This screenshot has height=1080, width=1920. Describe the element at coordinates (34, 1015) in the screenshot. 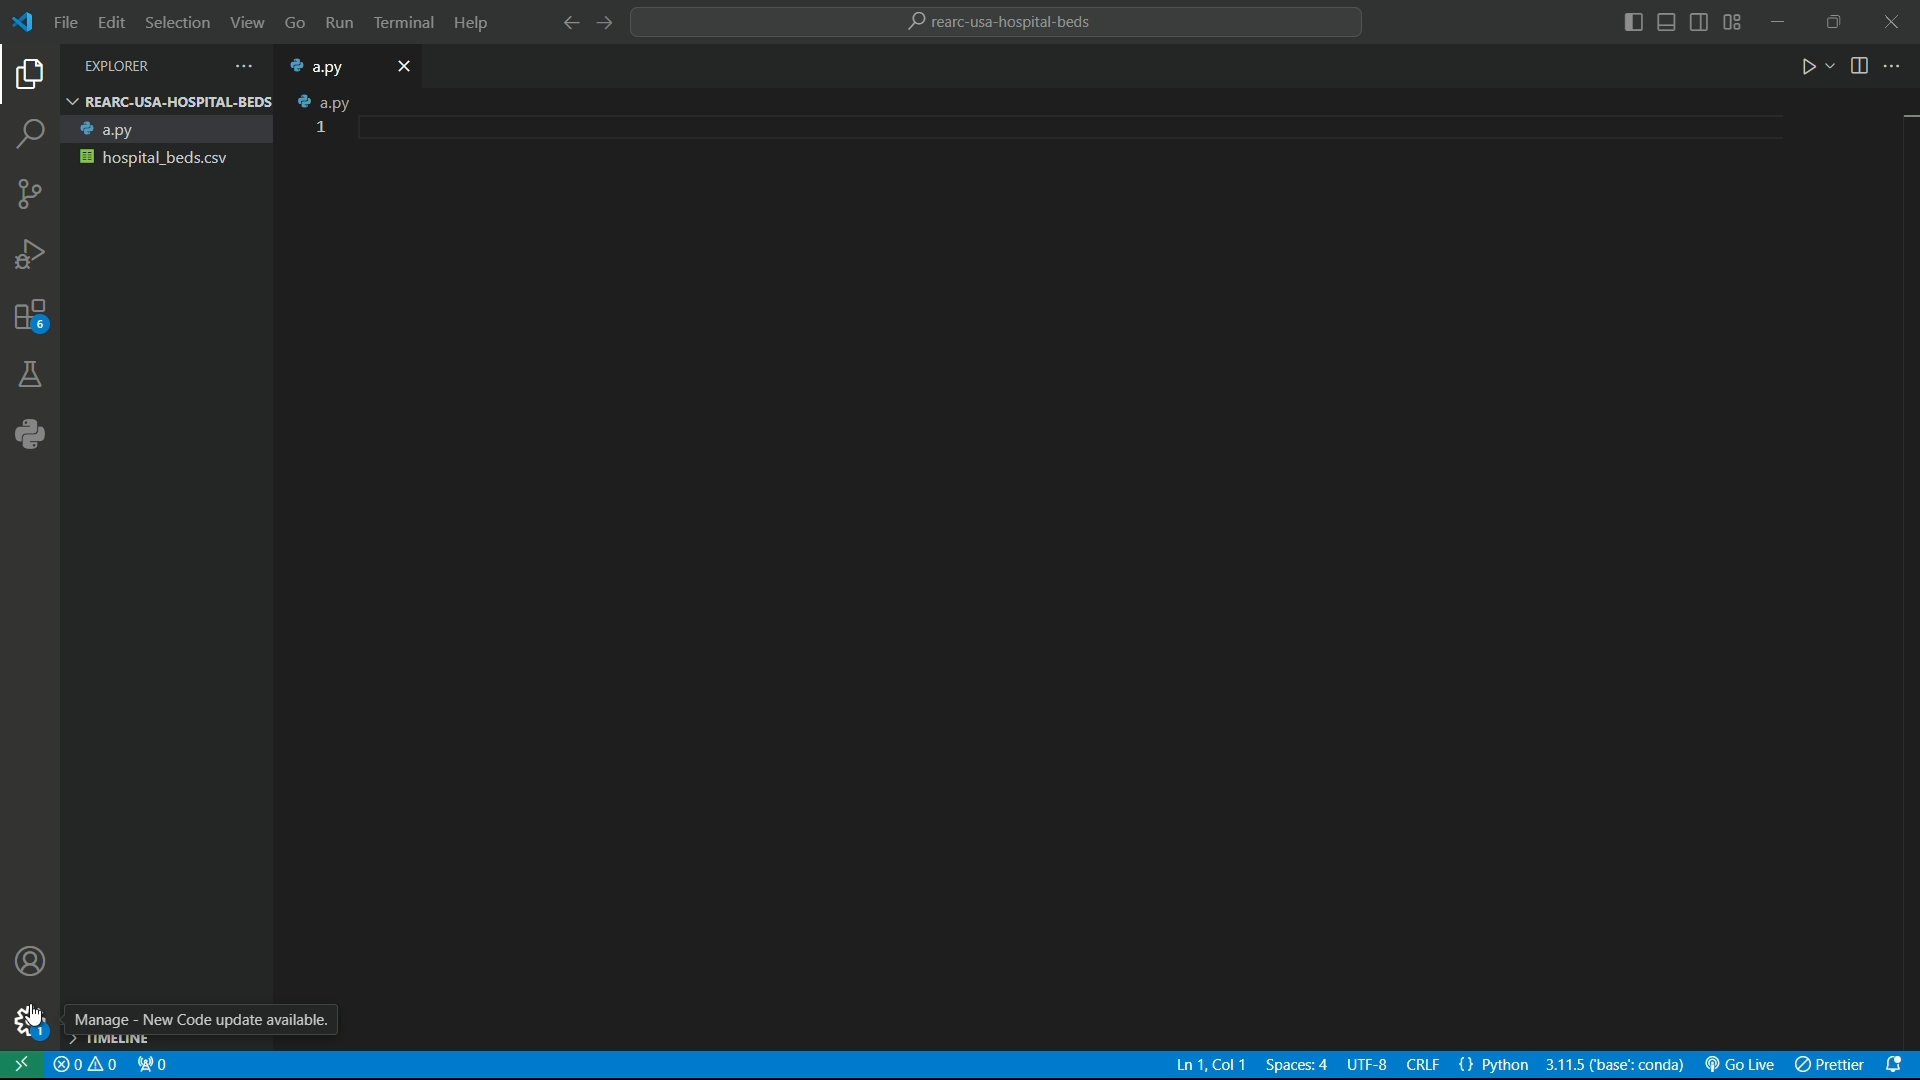

I see `cursor` at that location.